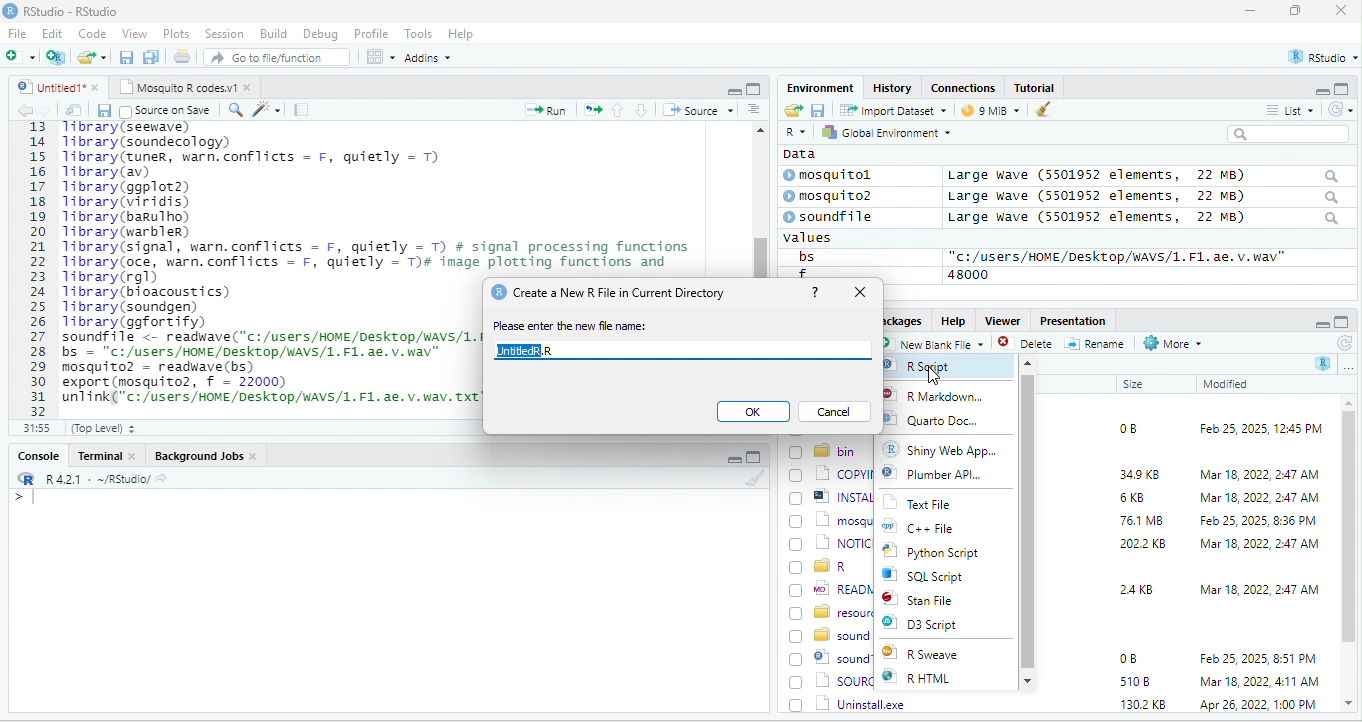 The image size is (1362, 722). I want to click on 48000, so click(969, 274).